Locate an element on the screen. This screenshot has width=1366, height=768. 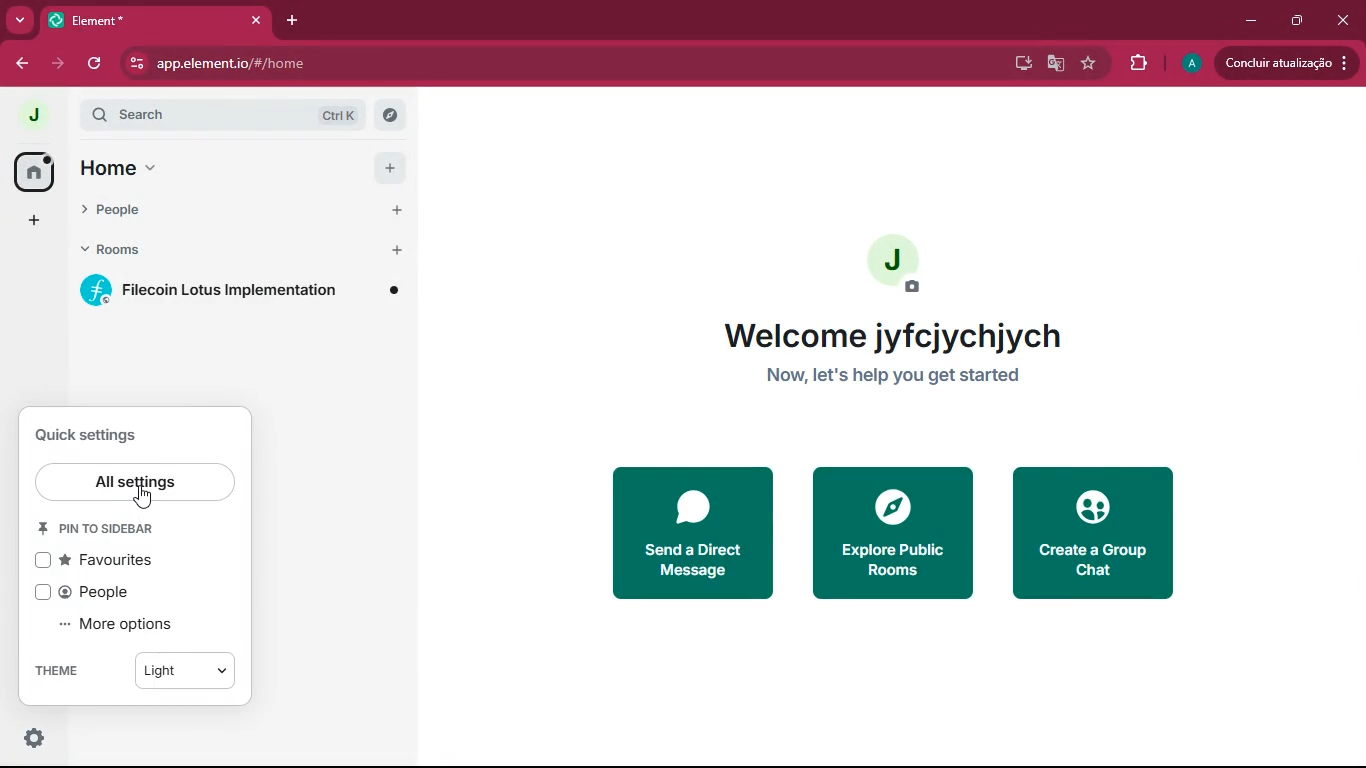
favourite is located at coordinates (1091, 63).